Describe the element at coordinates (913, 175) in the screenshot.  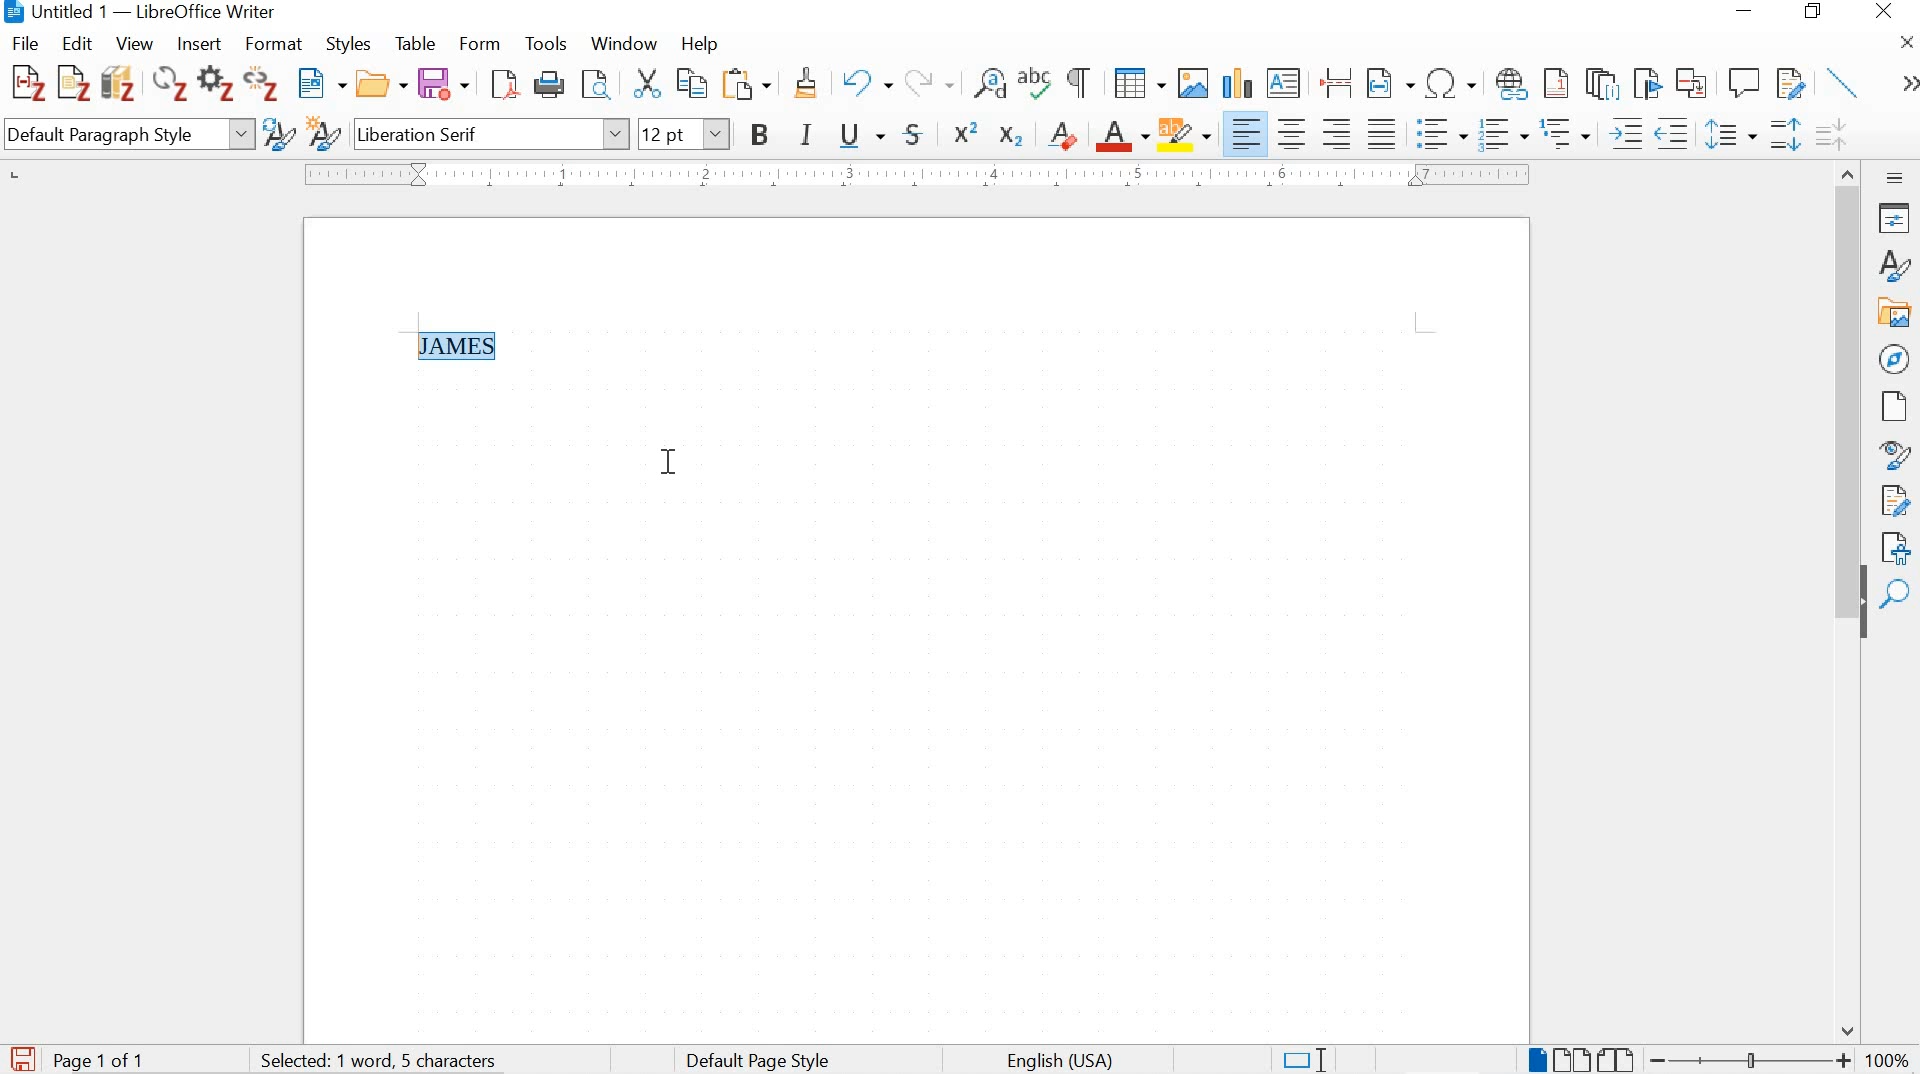
I see `ruler` at that location.